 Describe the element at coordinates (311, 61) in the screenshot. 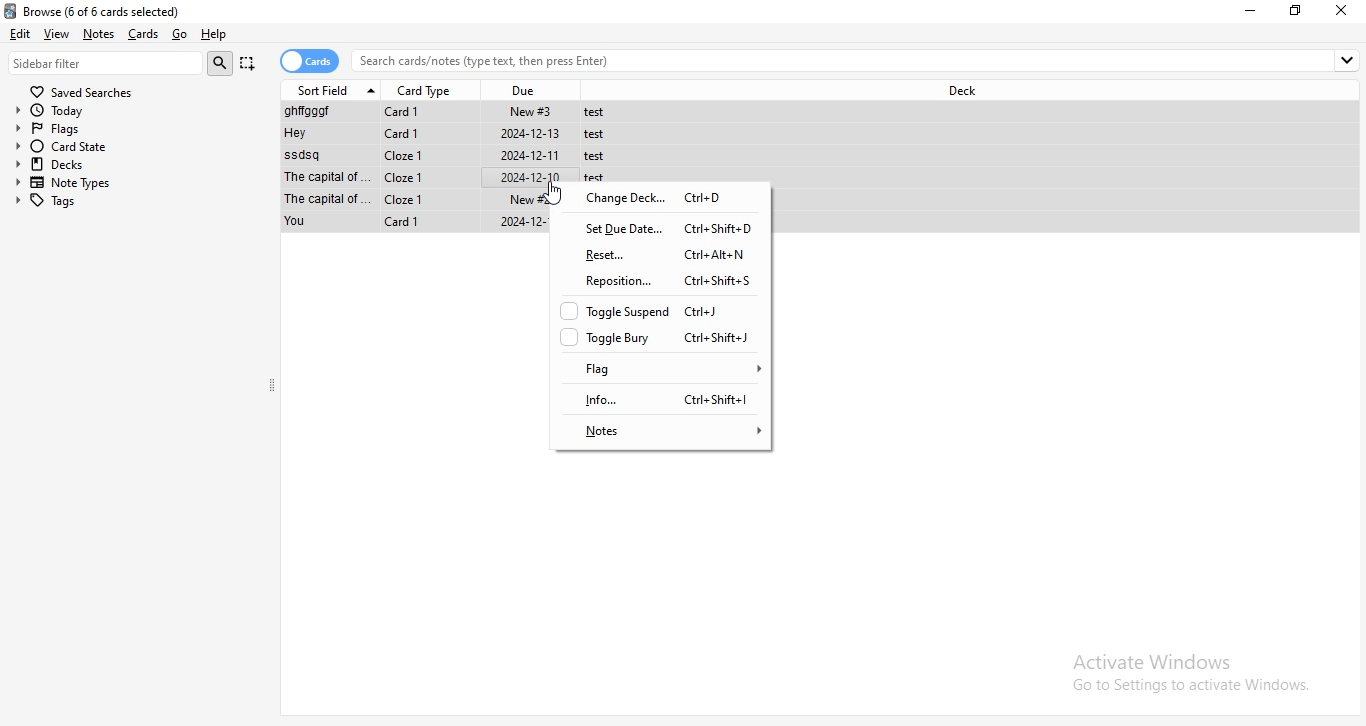

I see `cards` at that location.